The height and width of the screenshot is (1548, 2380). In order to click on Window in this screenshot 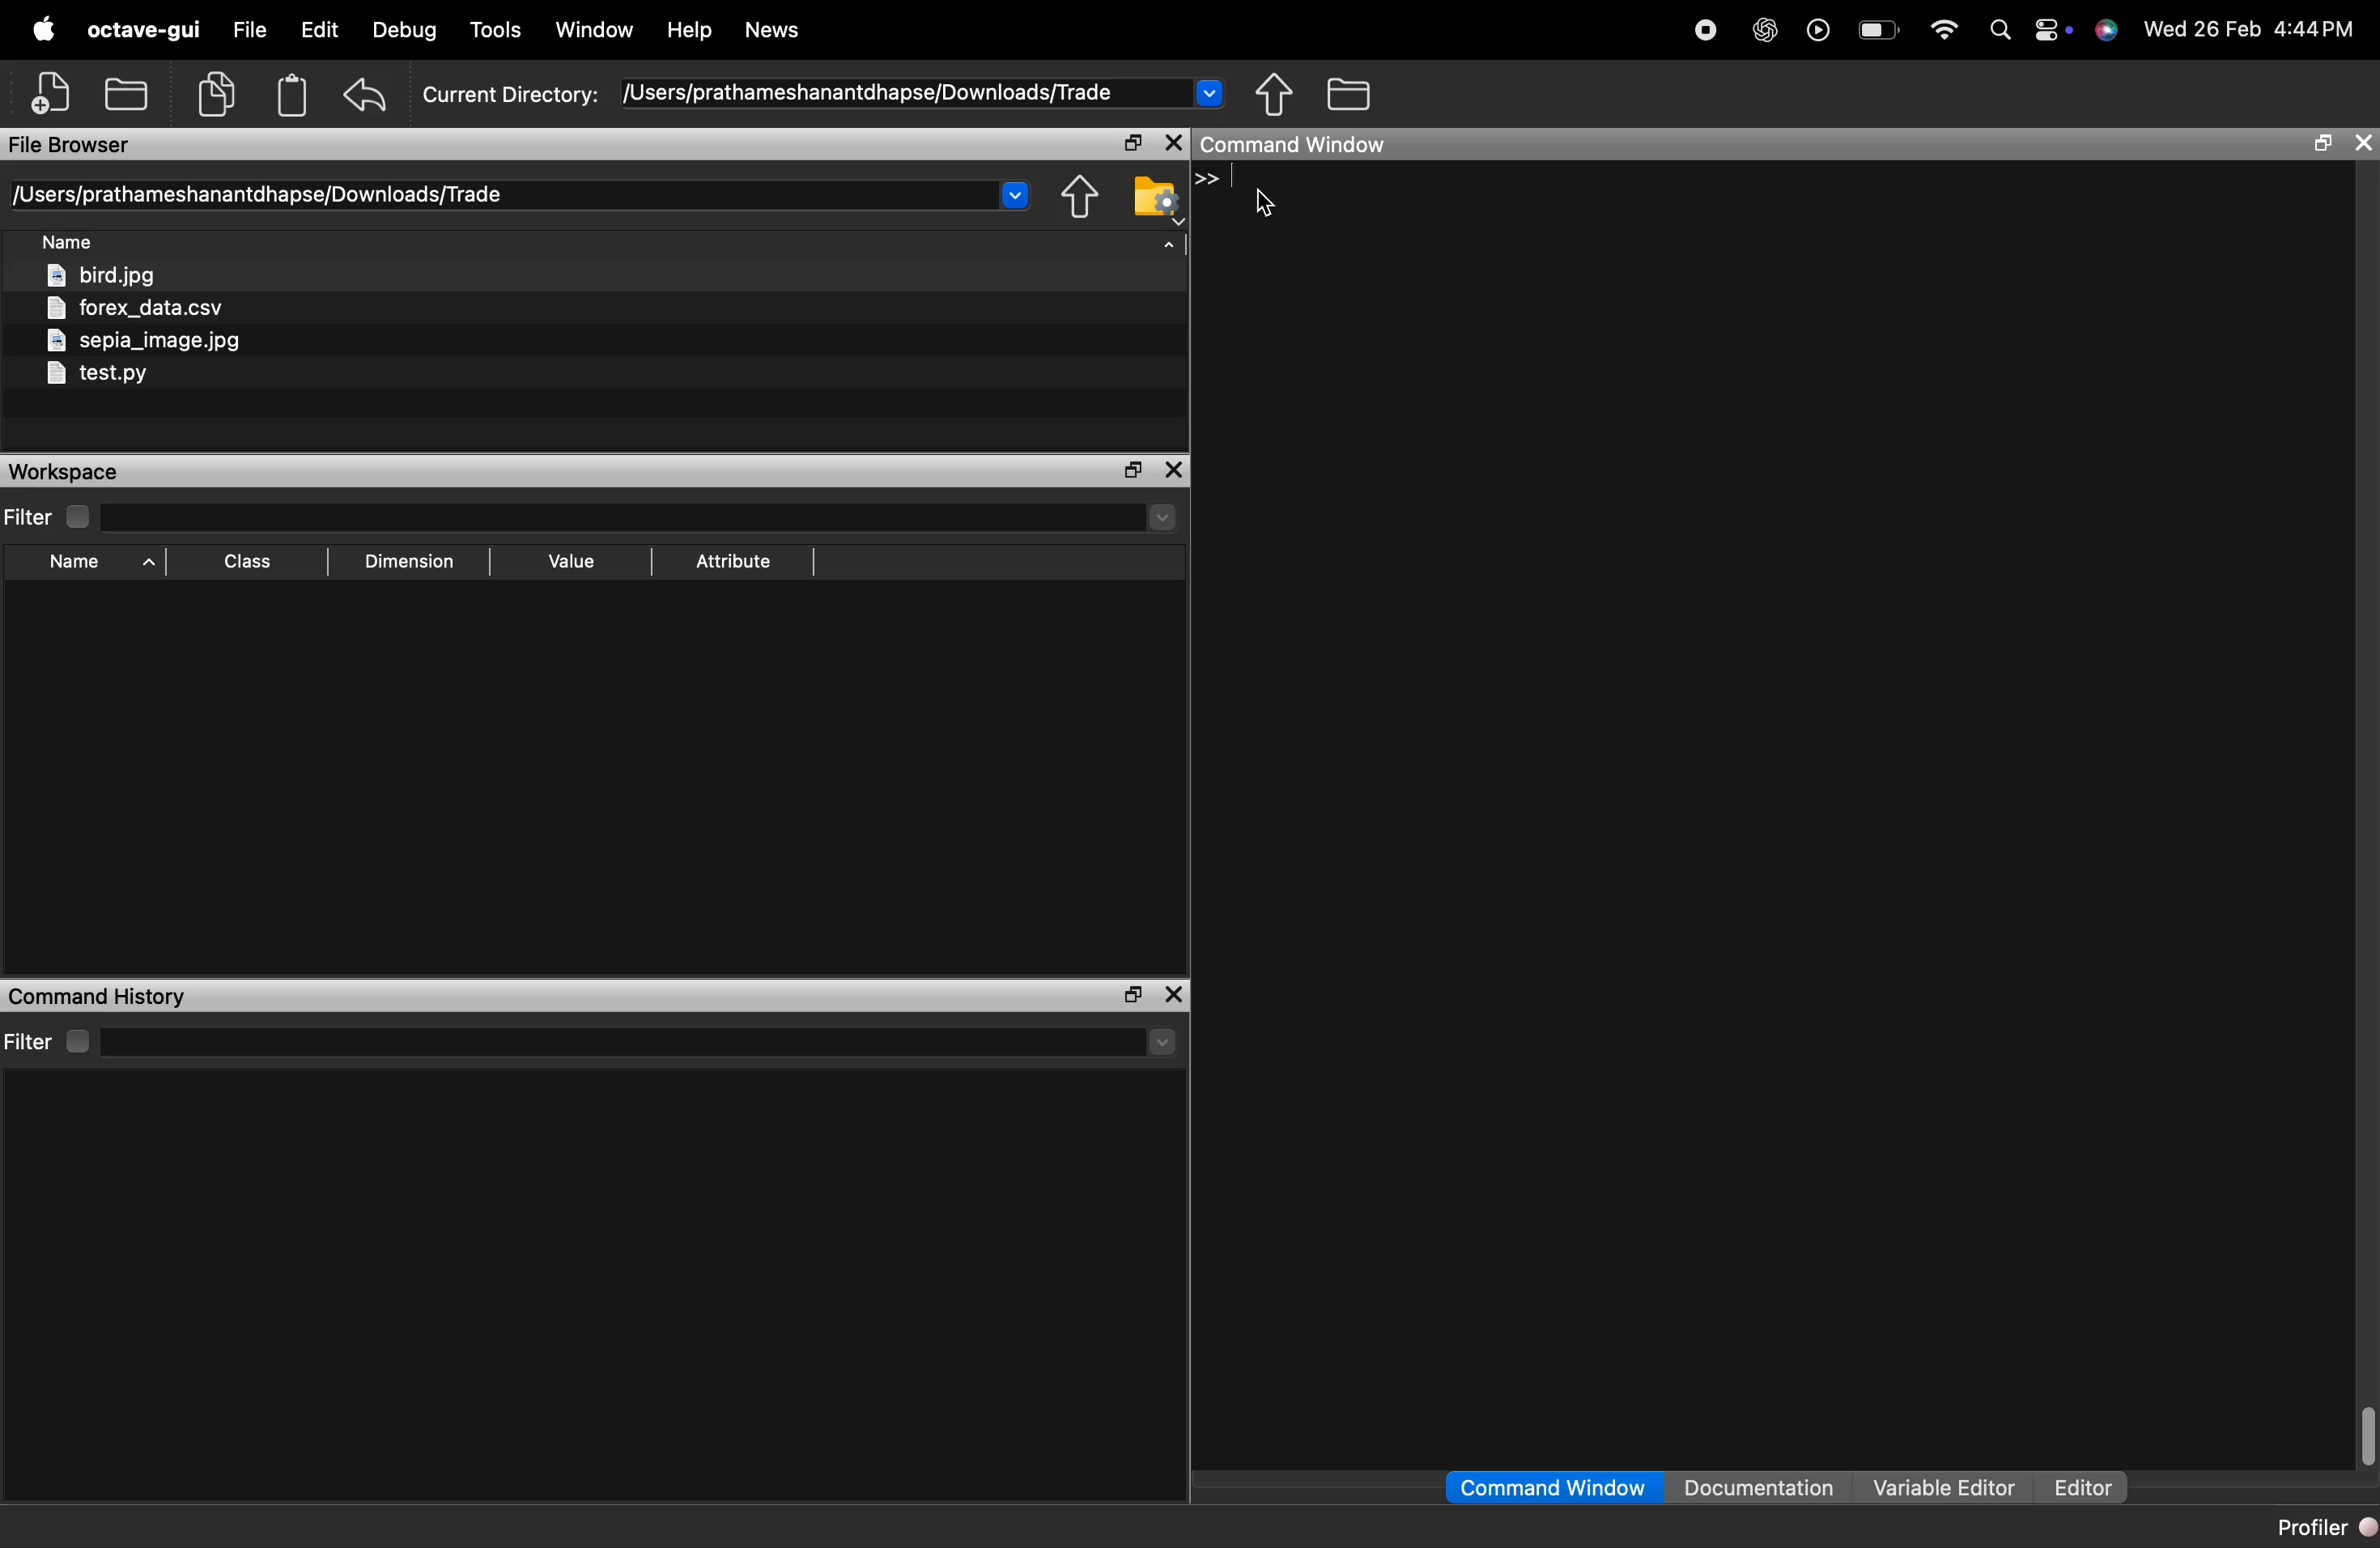, I will do `click(594, 29)`.